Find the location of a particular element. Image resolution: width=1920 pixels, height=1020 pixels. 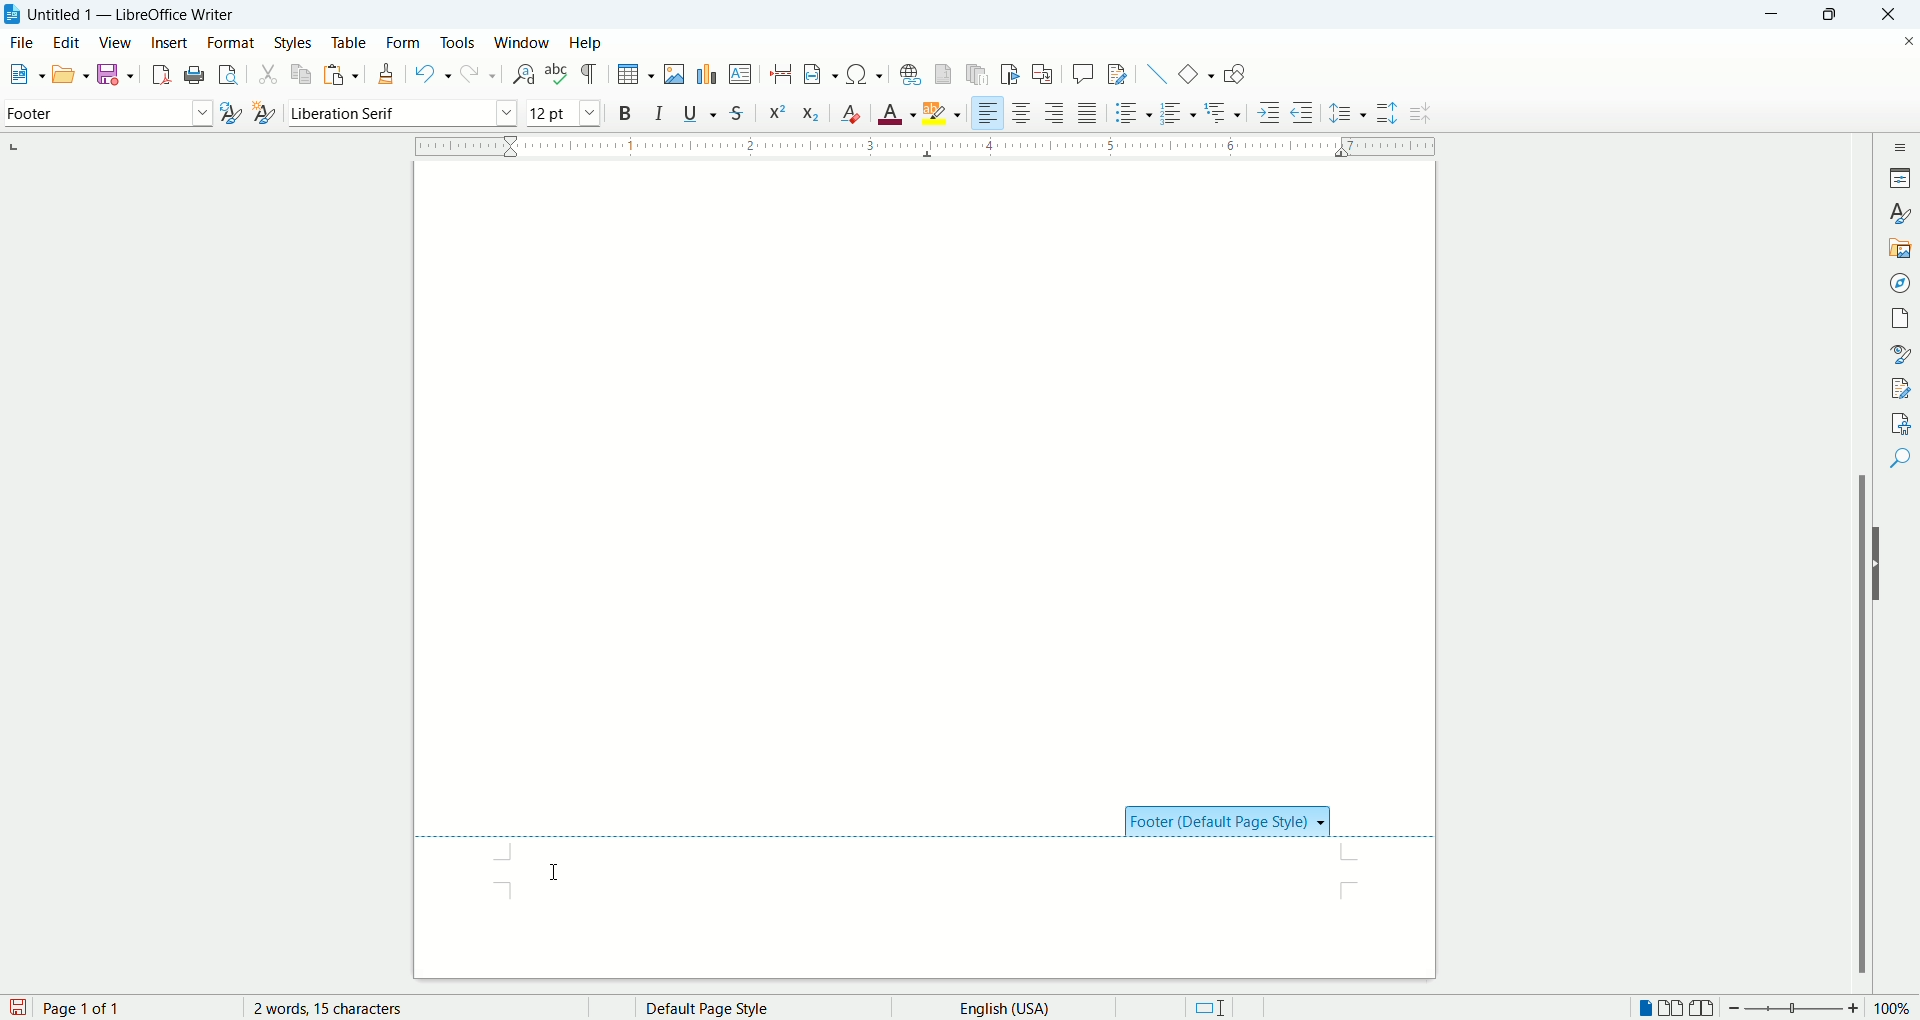

line spacing is located at coordinates (1348, 115).